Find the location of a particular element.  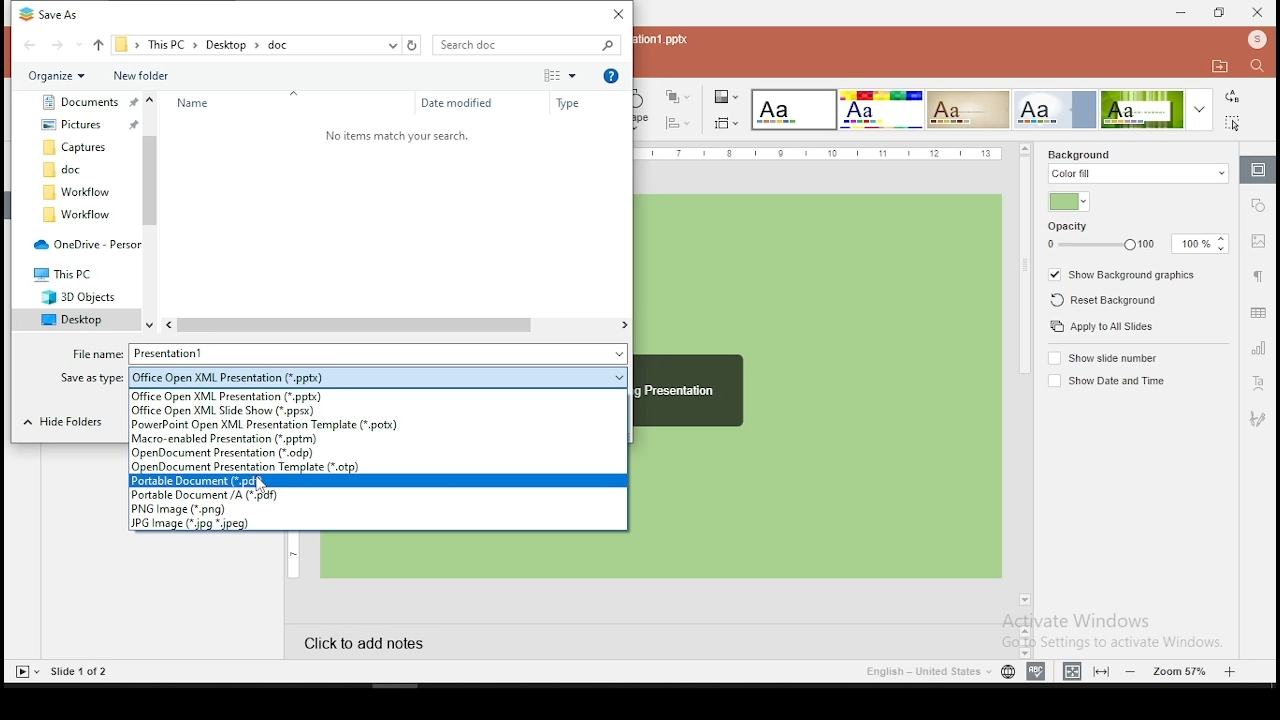

Document is located at coordinates (85, 101).